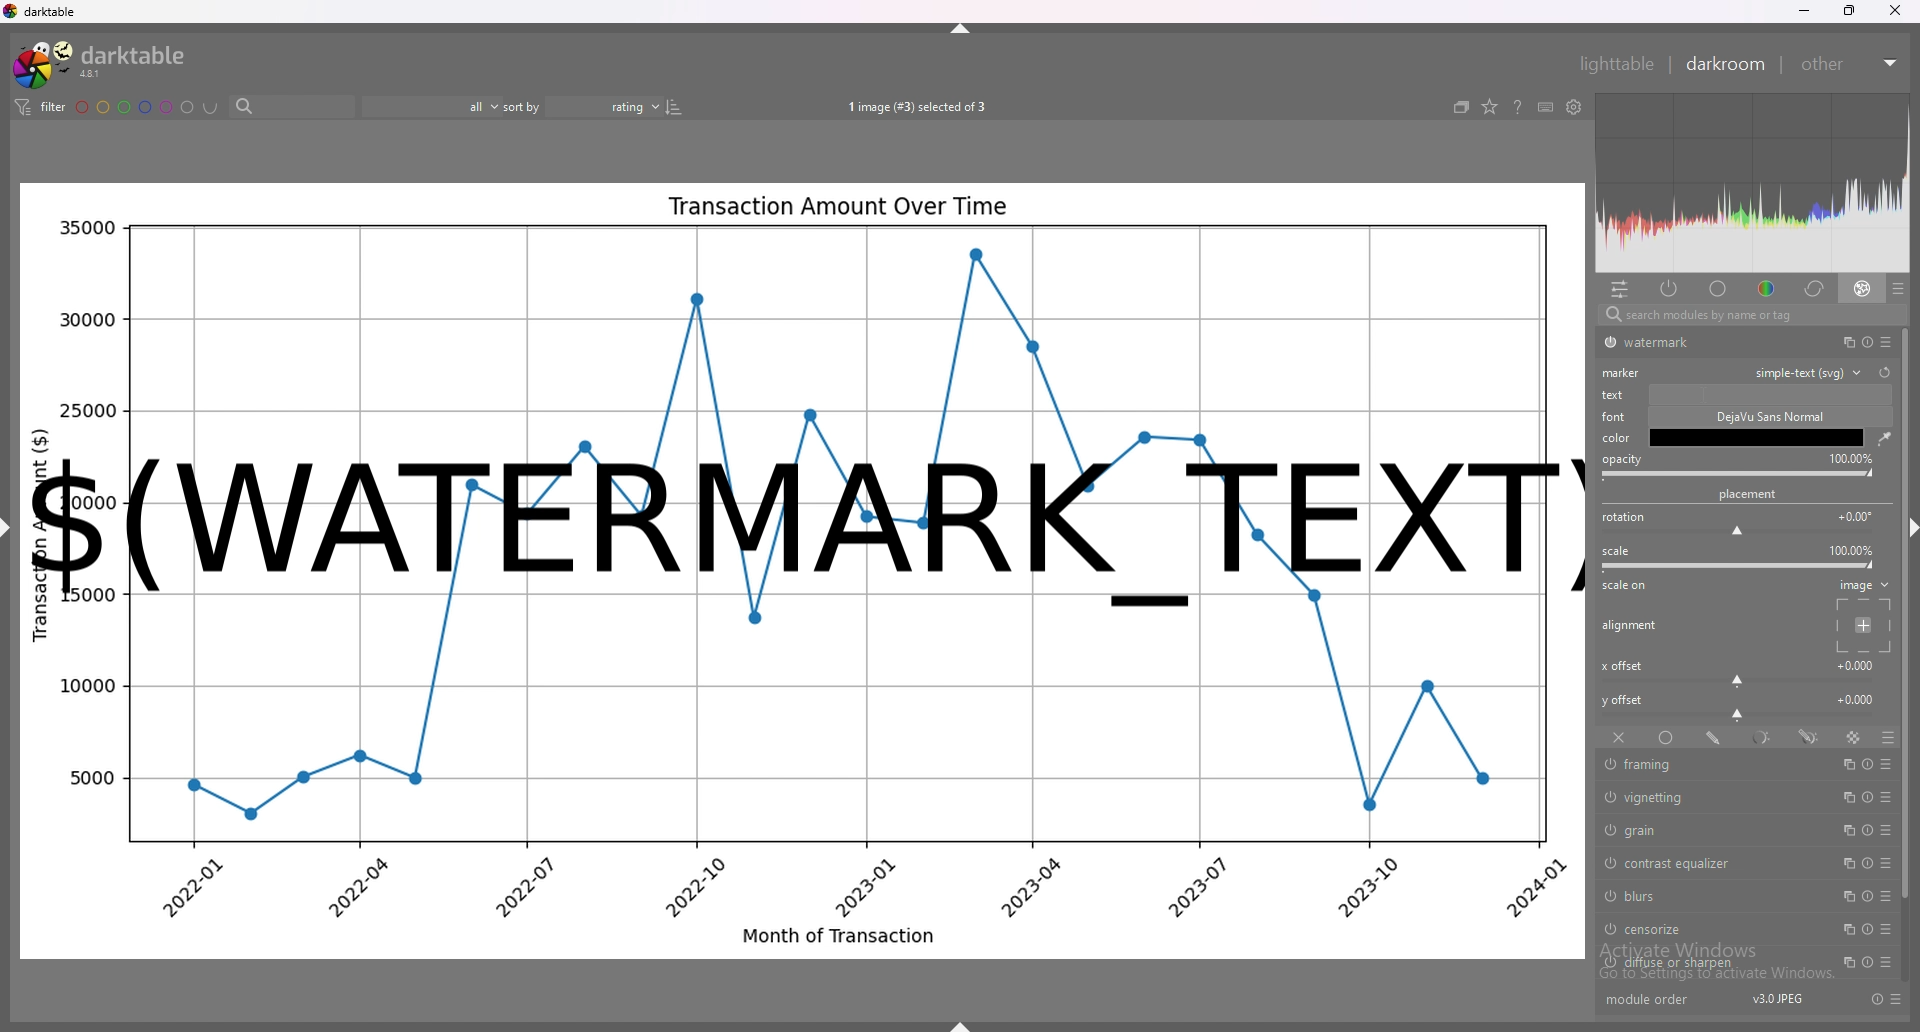 The image size is (1920, 1032). What do you see at coordinates (1868, 764) in the screenshot?
I see `reset` at bounding box center [1868, 764].